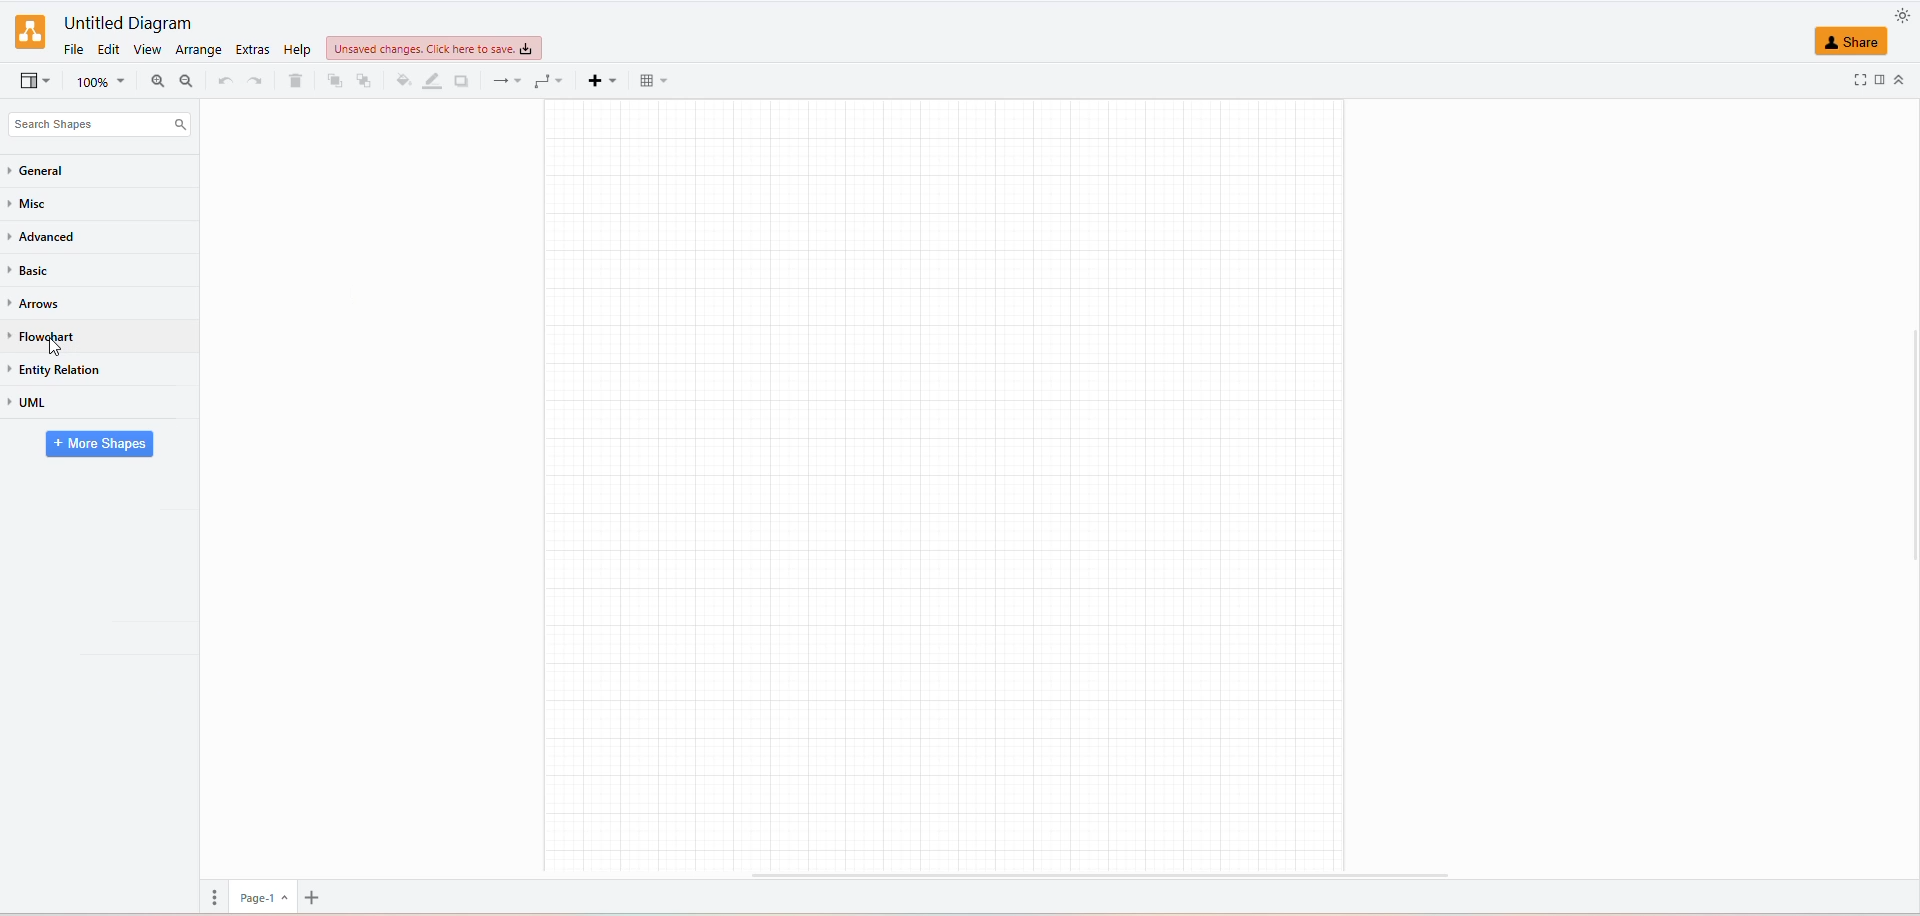 Image resolution: width=1920 pixels, height=916 pixels. I want to click on FILE NAME, so click(124, 19).